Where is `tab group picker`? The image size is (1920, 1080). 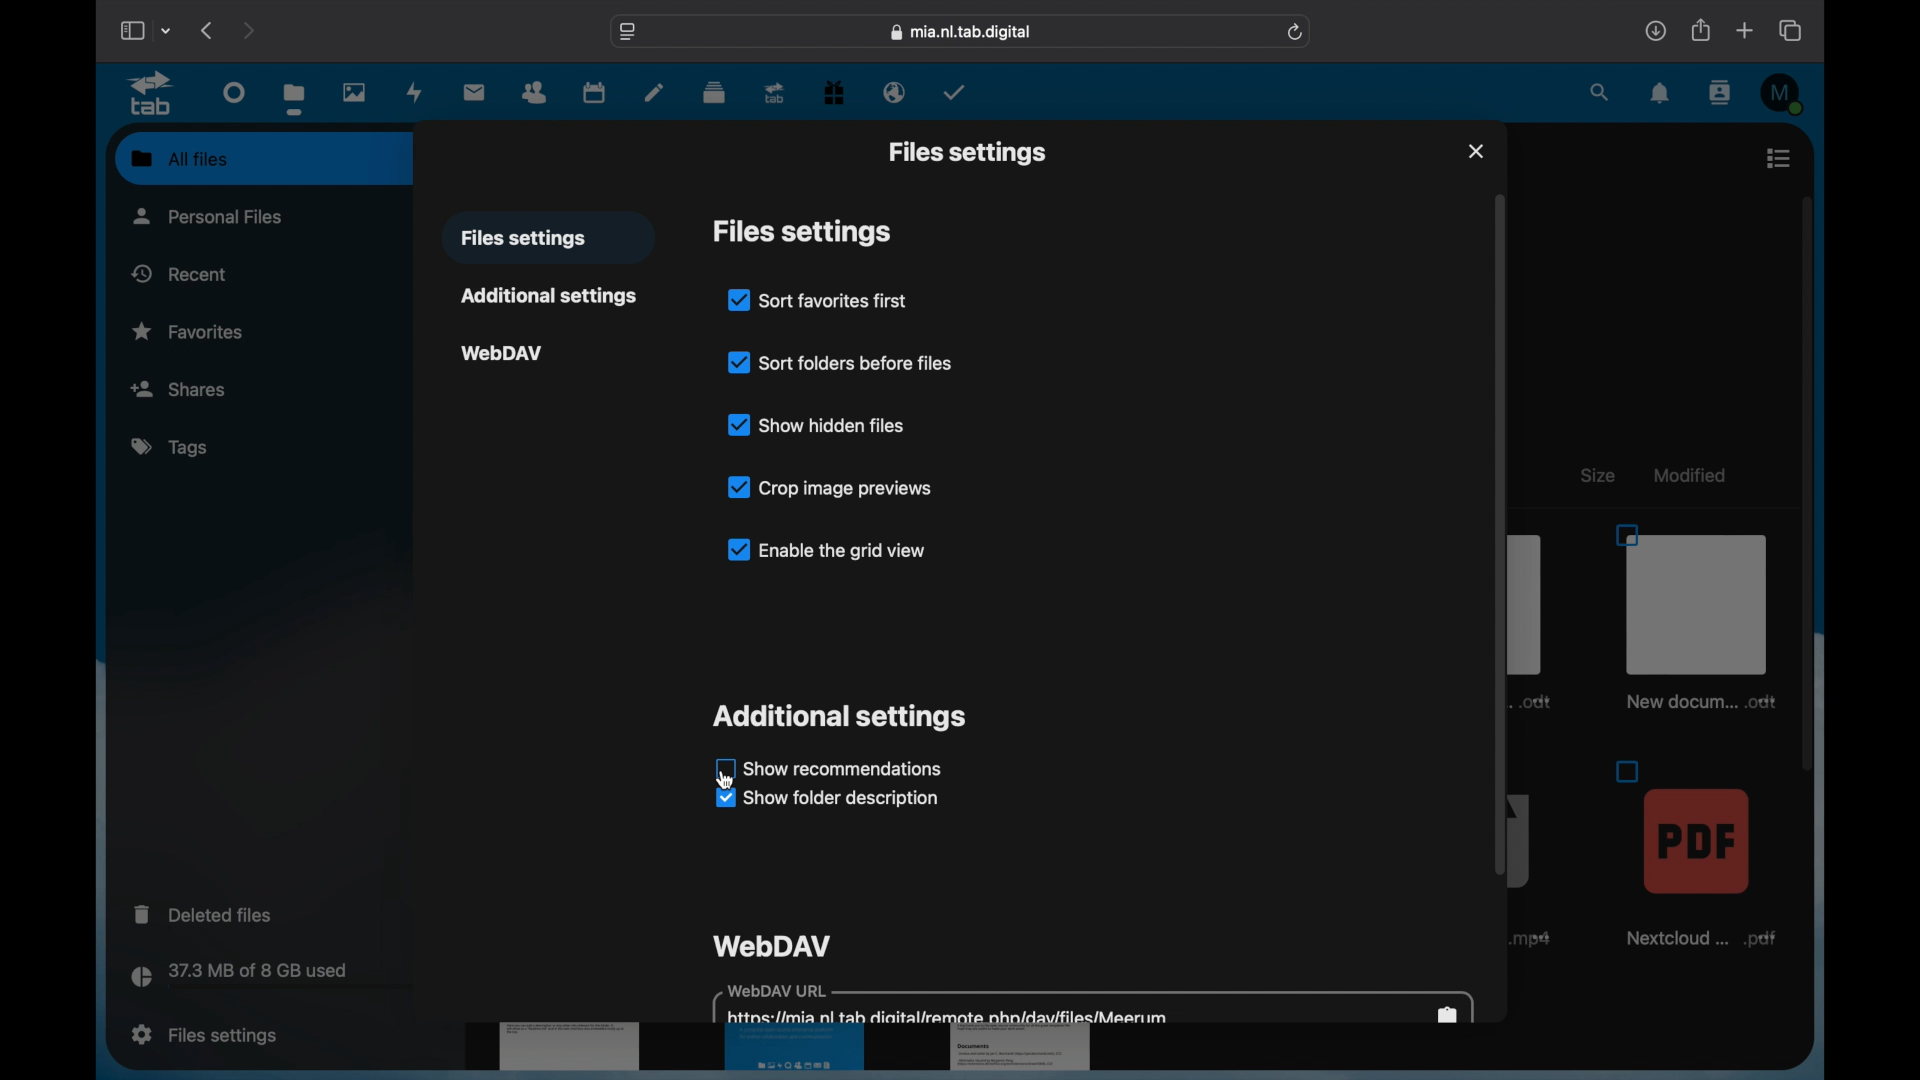 tab group picker is located at coordinates (168, 31).